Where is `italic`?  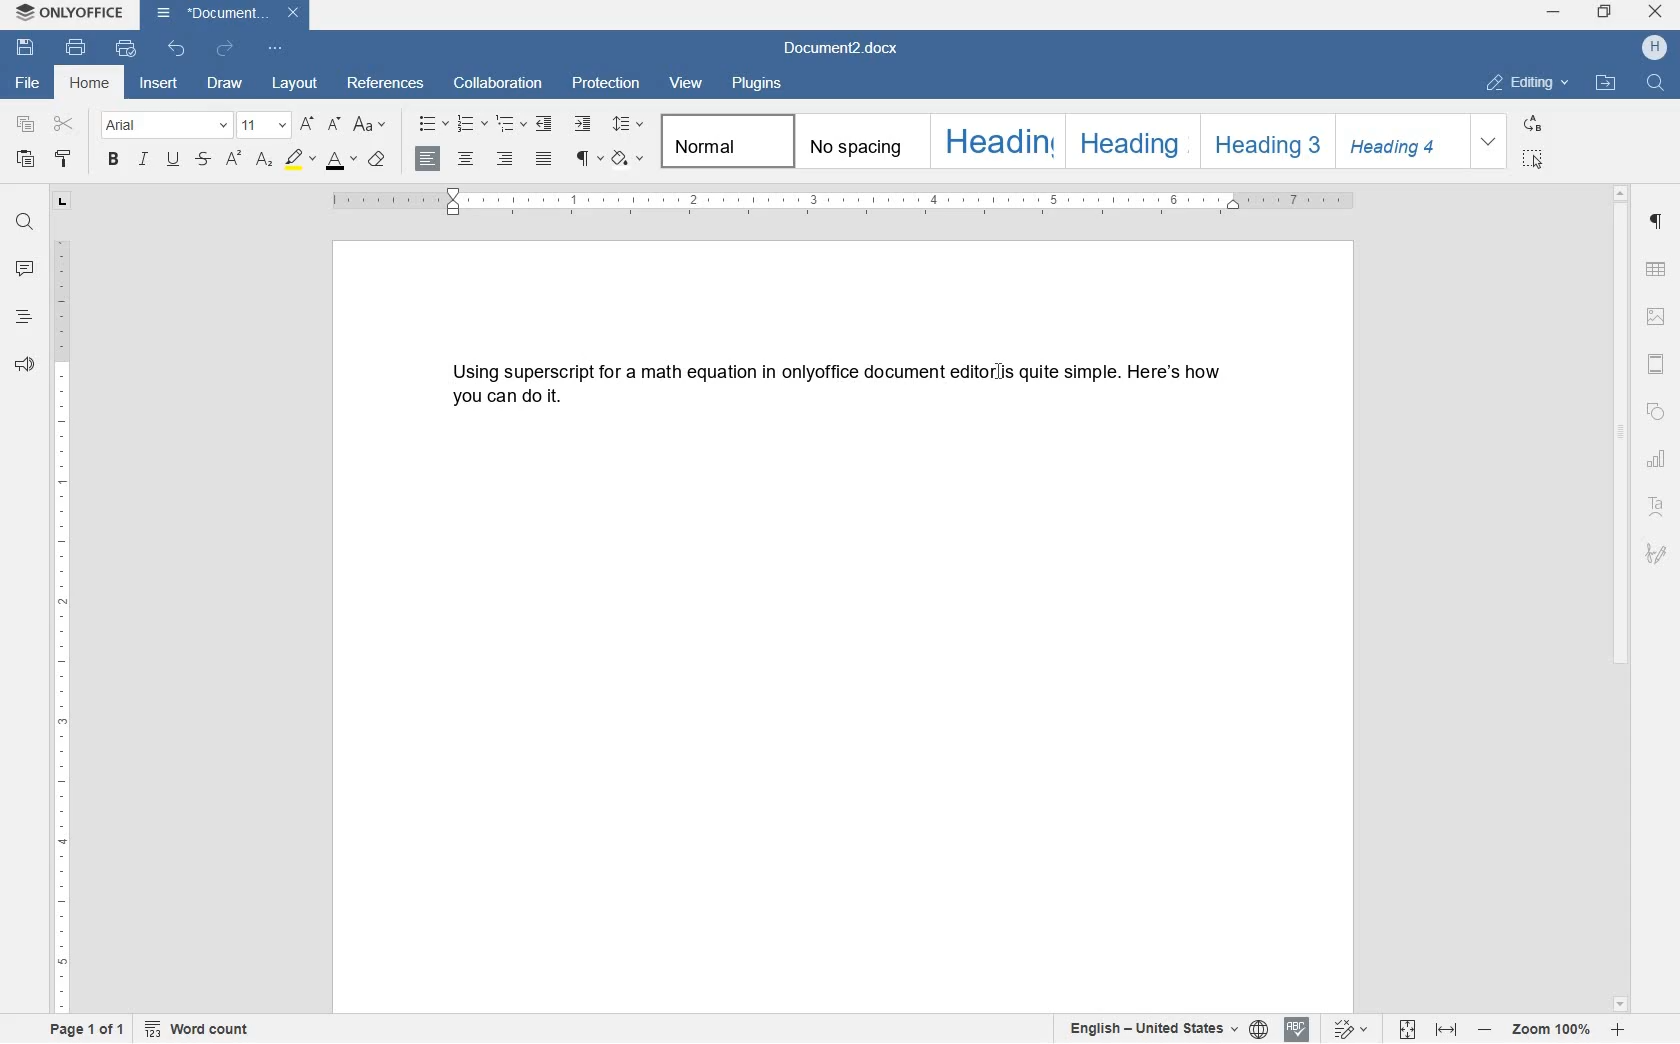 italic is located at coordinates (144, 162).